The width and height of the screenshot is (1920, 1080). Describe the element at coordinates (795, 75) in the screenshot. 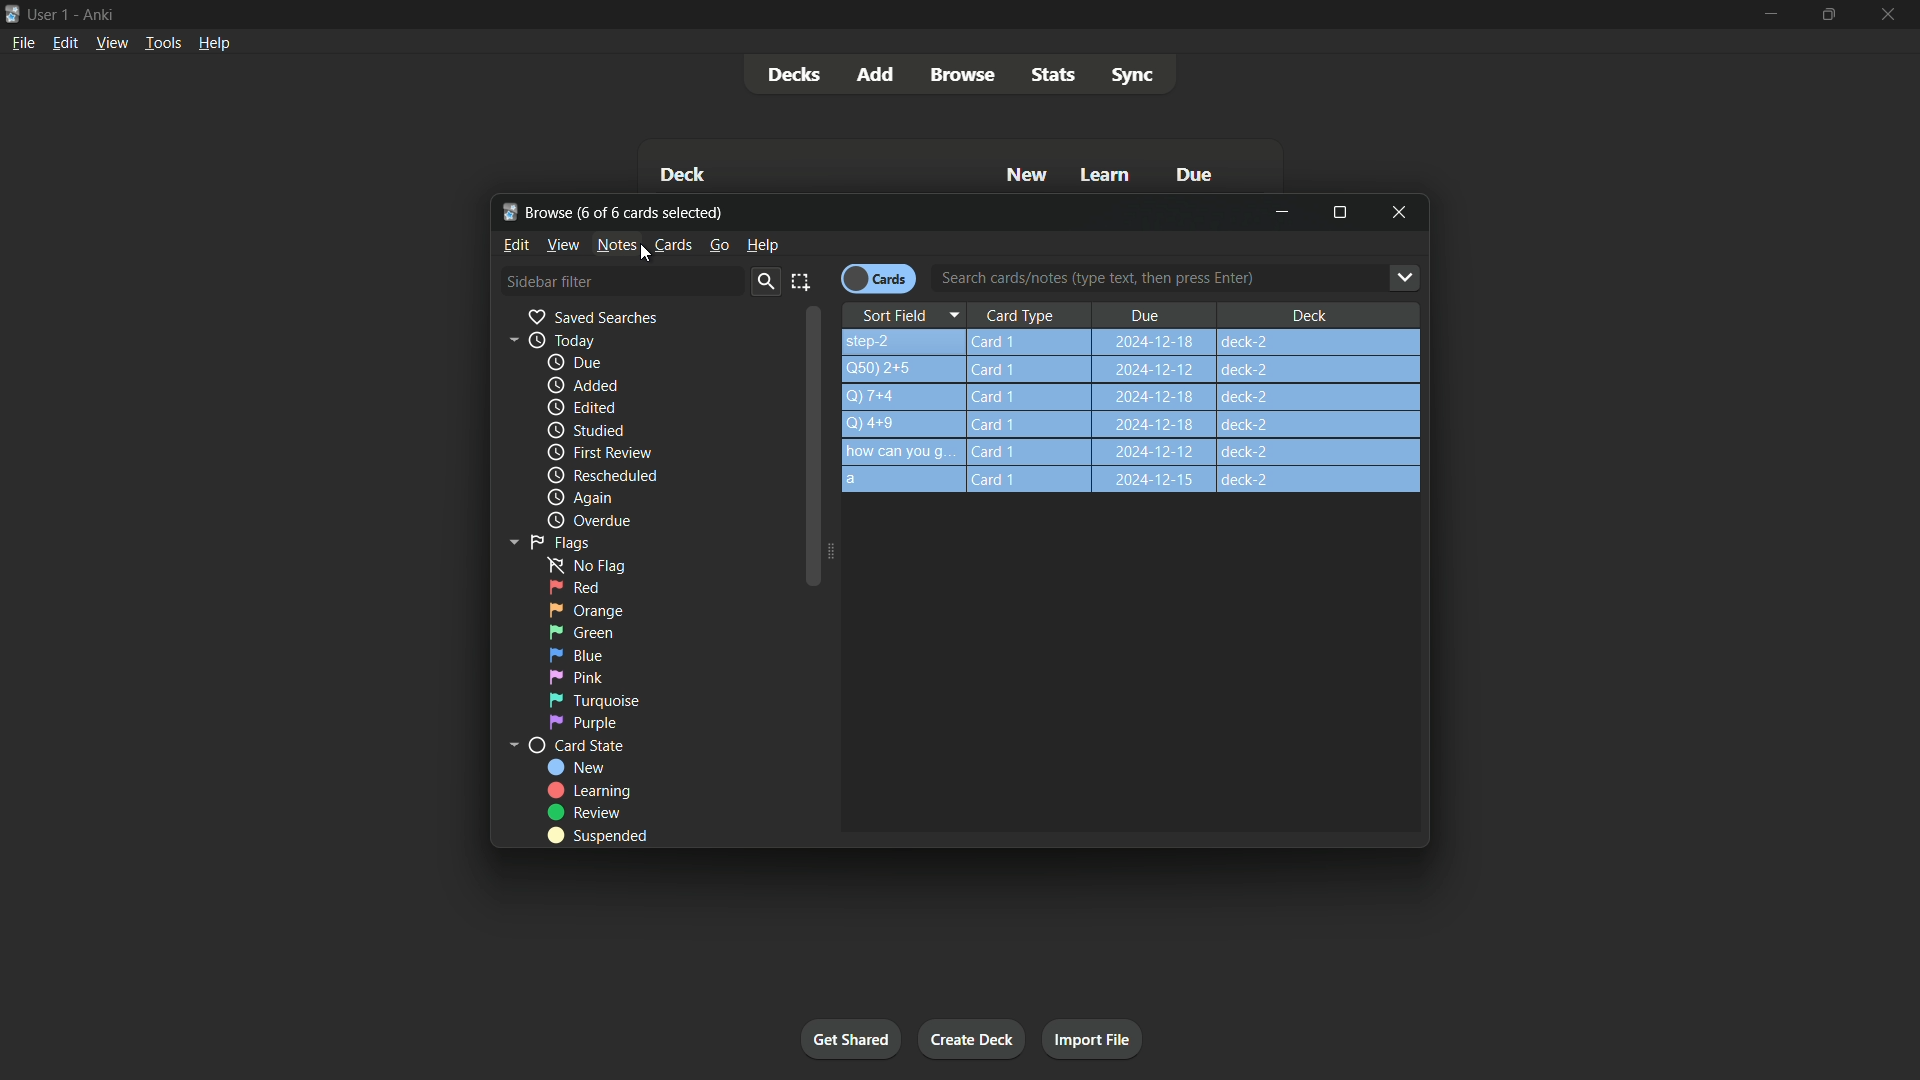

I see `Decks` at that location.